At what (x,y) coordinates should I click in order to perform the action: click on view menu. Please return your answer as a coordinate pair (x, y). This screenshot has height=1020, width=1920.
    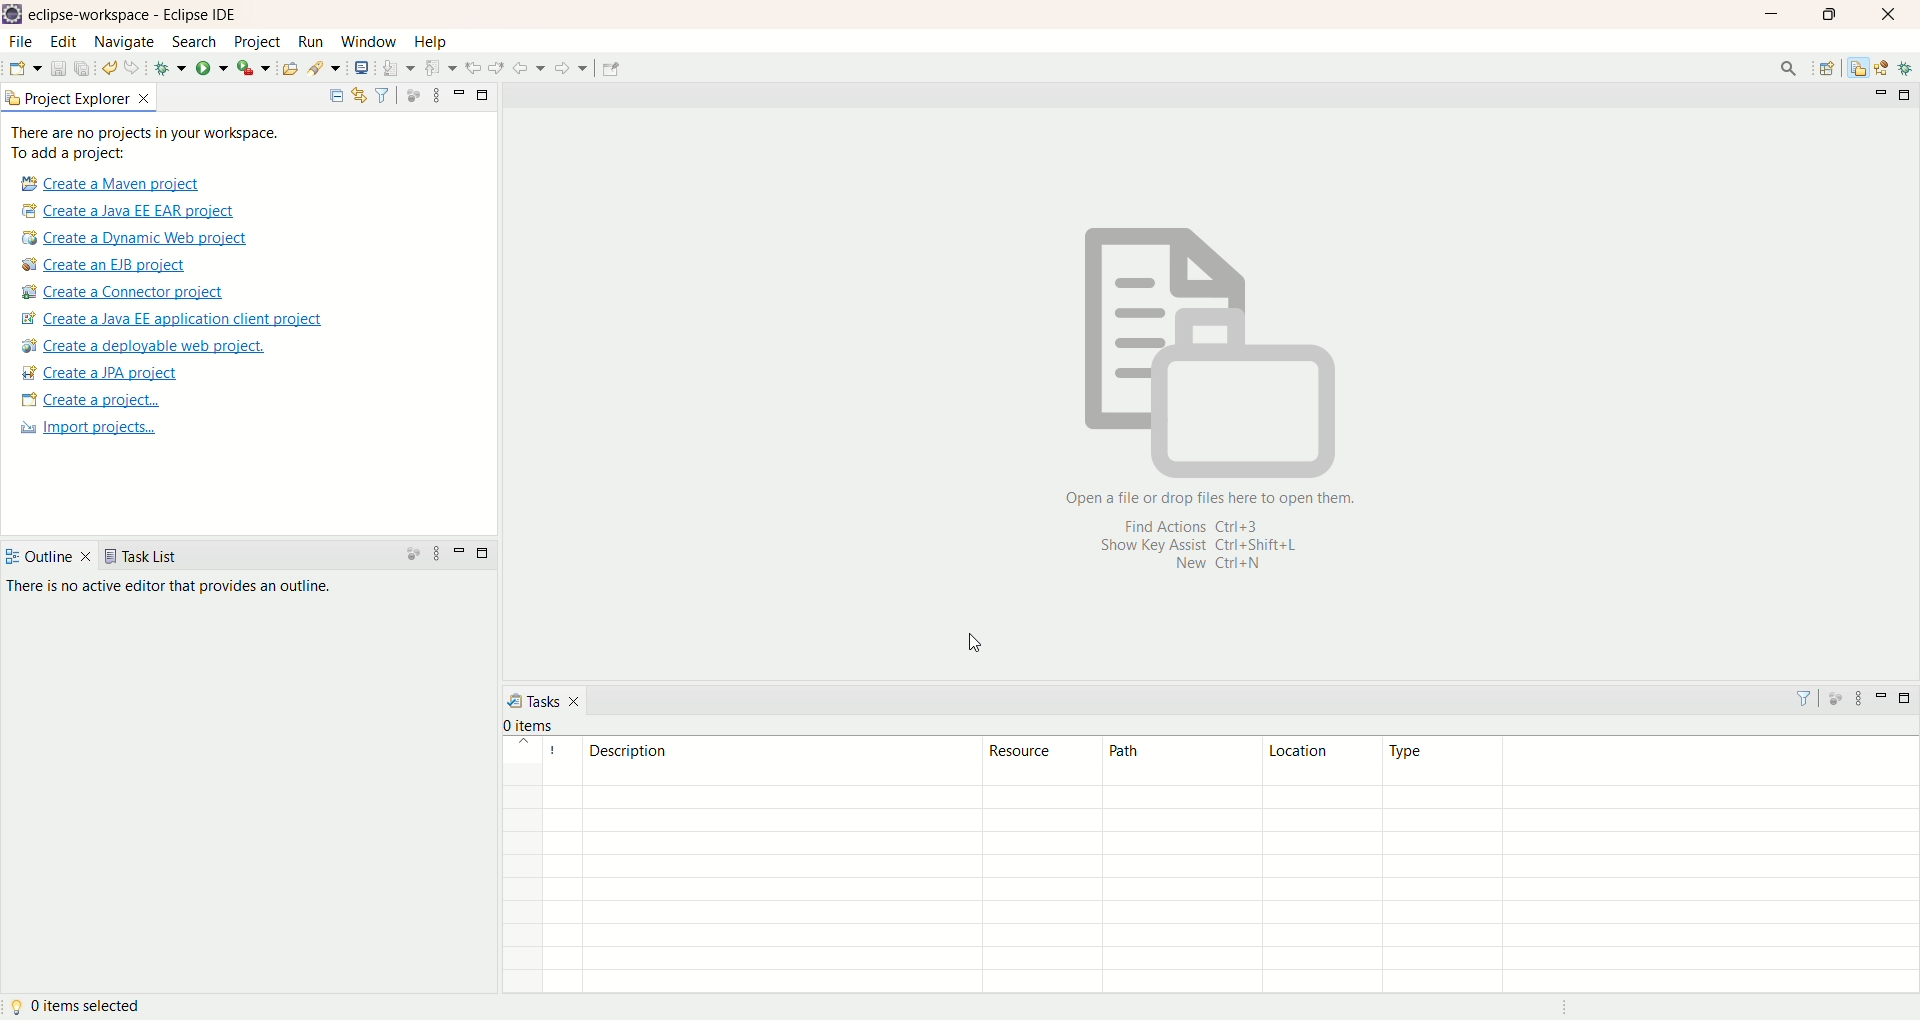
    Looking at the image, I should click on (438, 551).